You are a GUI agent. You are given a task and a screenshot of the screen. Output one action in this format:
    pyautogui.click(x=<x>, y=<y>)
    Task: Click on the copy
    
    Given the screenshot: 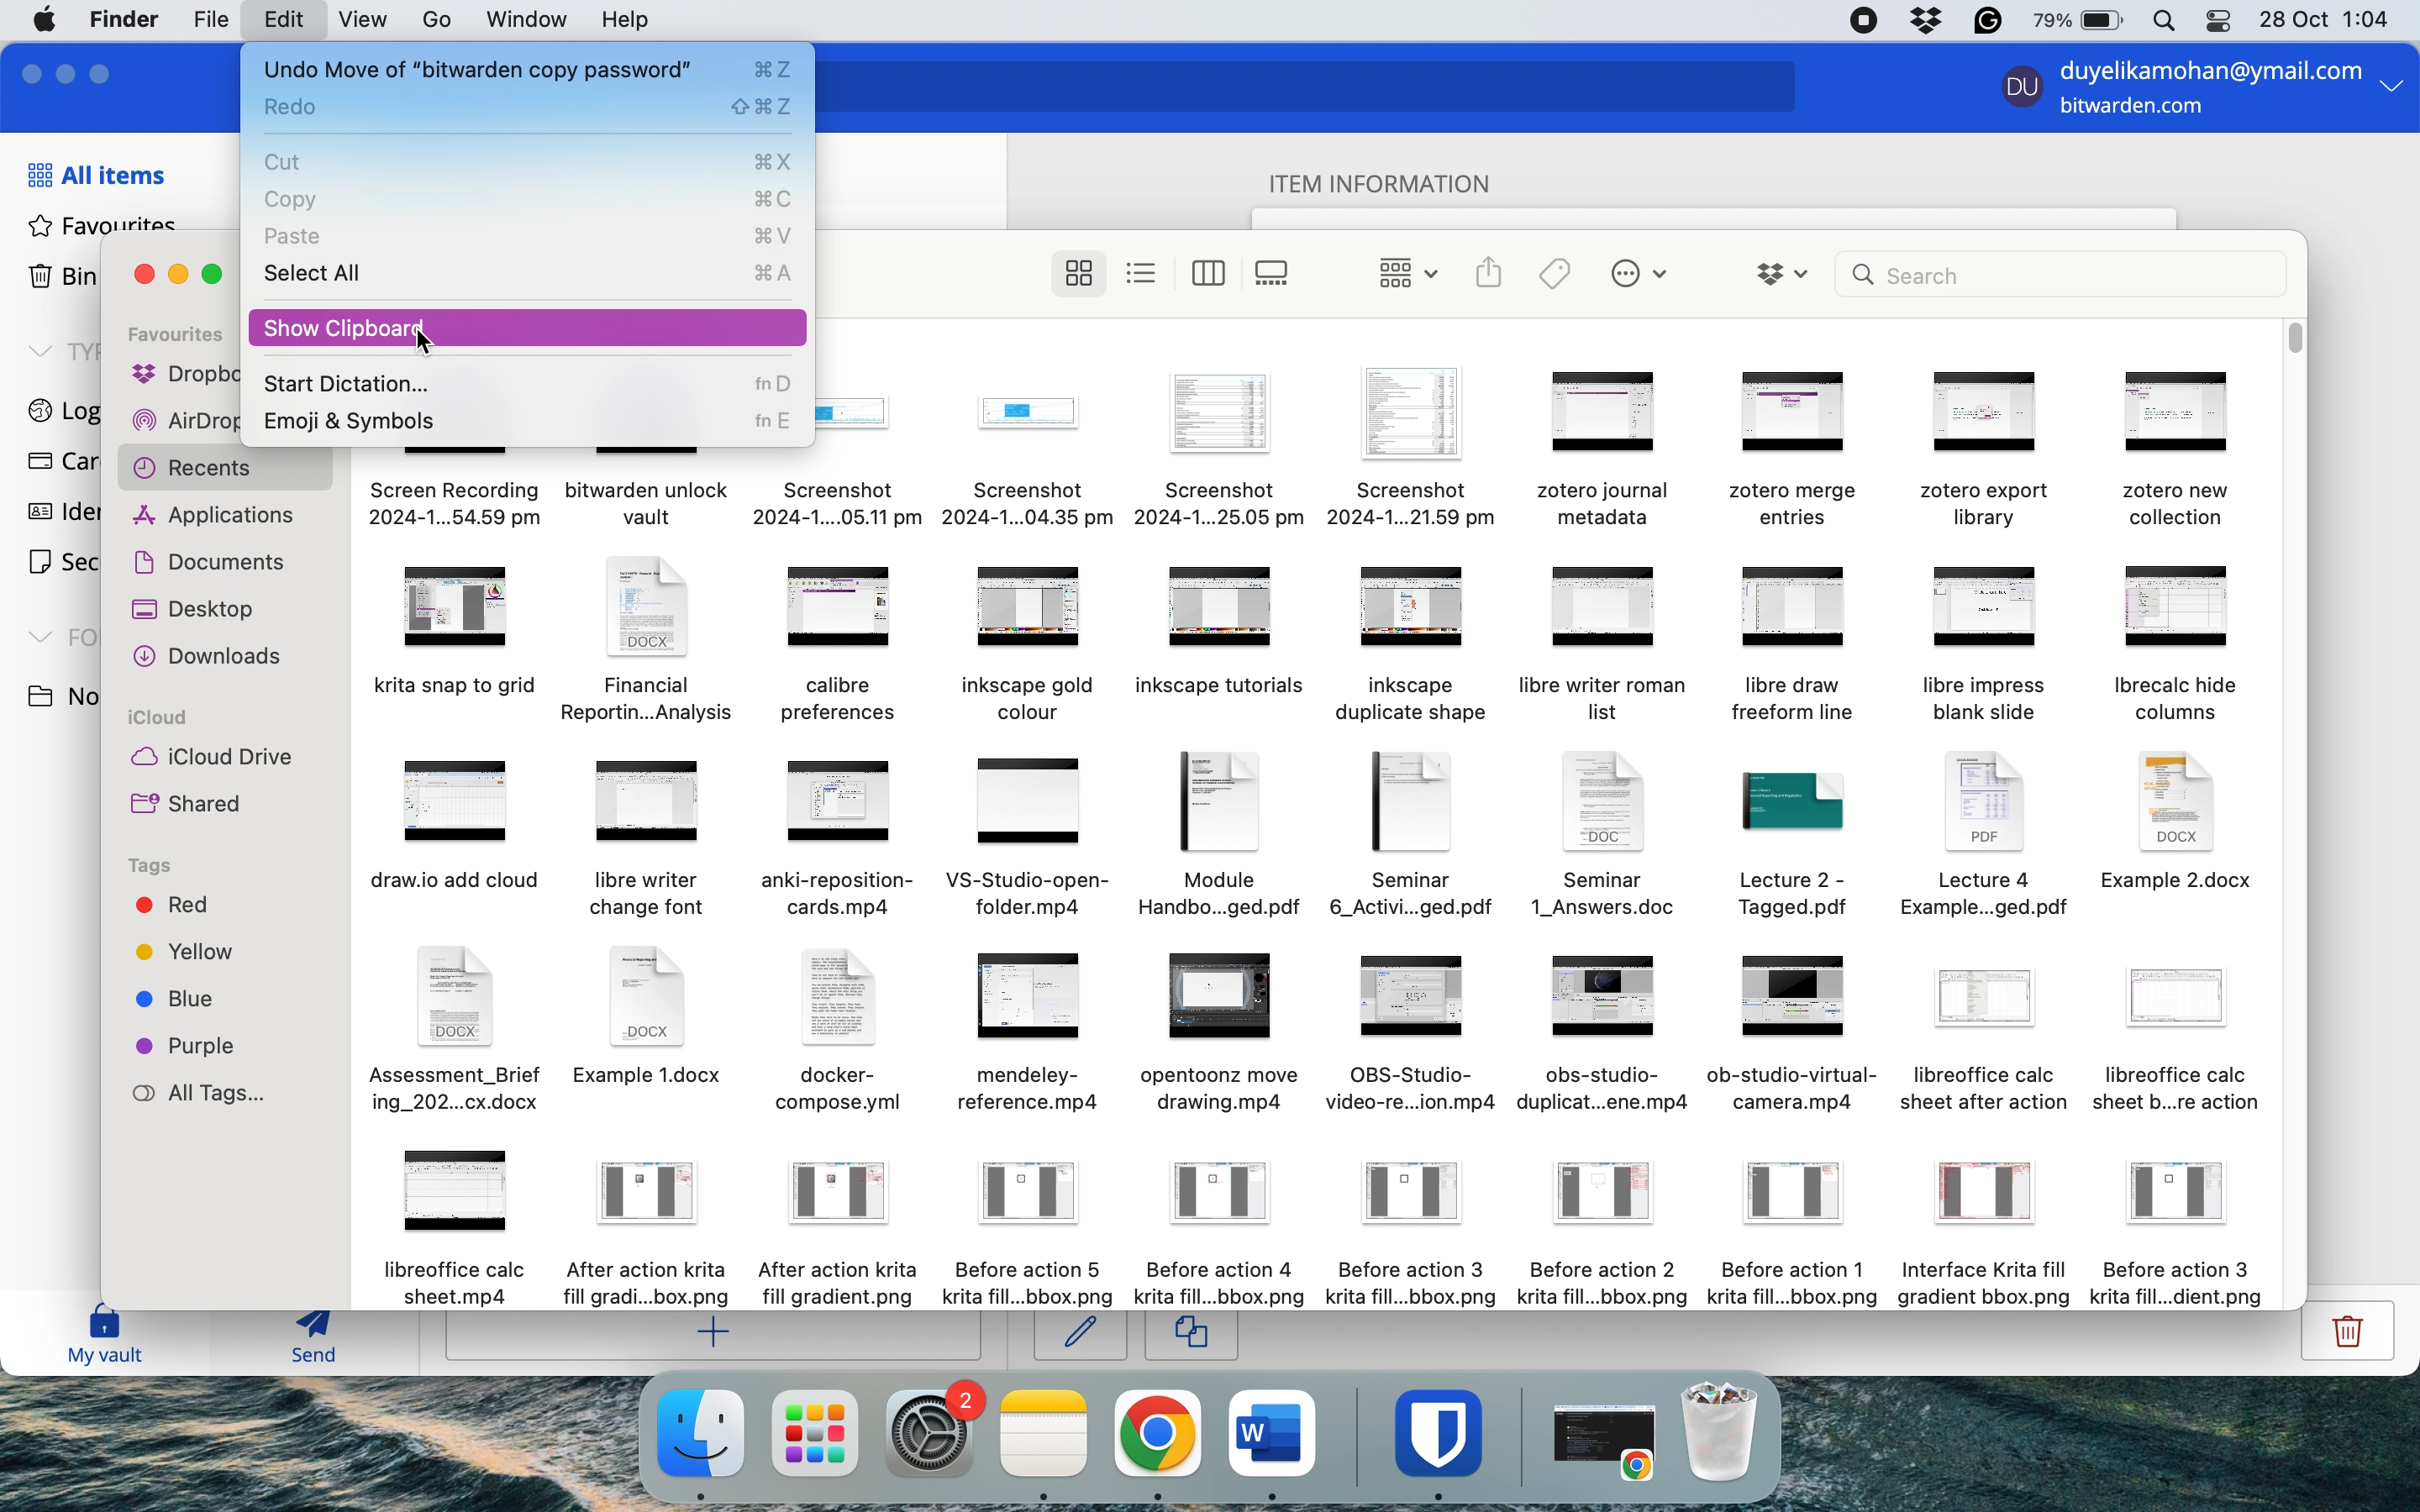 What is the action you would take?
    pyautogui.click(x=1191, y=1339)
    